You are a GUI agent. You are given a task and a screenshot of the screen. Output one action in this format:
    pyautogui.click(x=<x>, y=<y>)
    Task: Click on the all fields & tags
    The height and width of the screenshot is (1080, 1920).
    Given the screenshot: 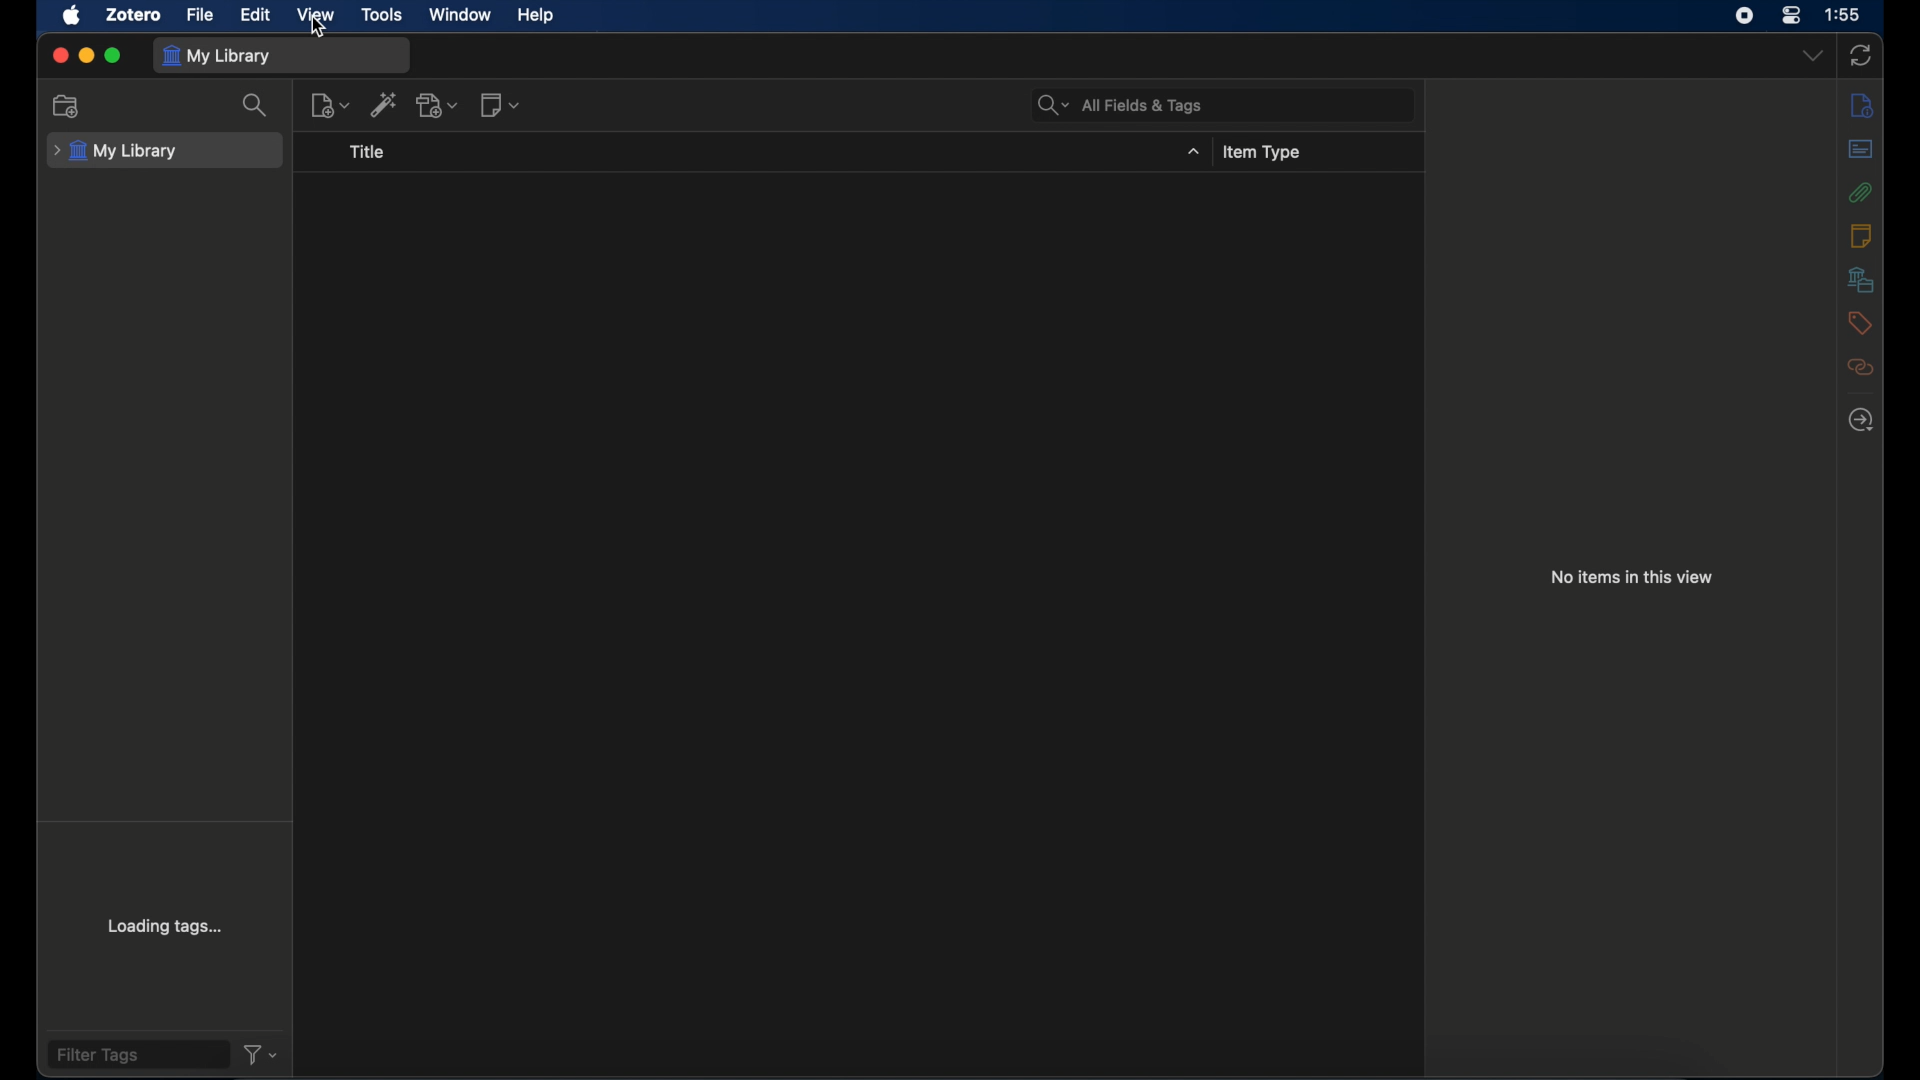 What is the action you would take?
    pyautogui.click(x=1122, y=106)
    